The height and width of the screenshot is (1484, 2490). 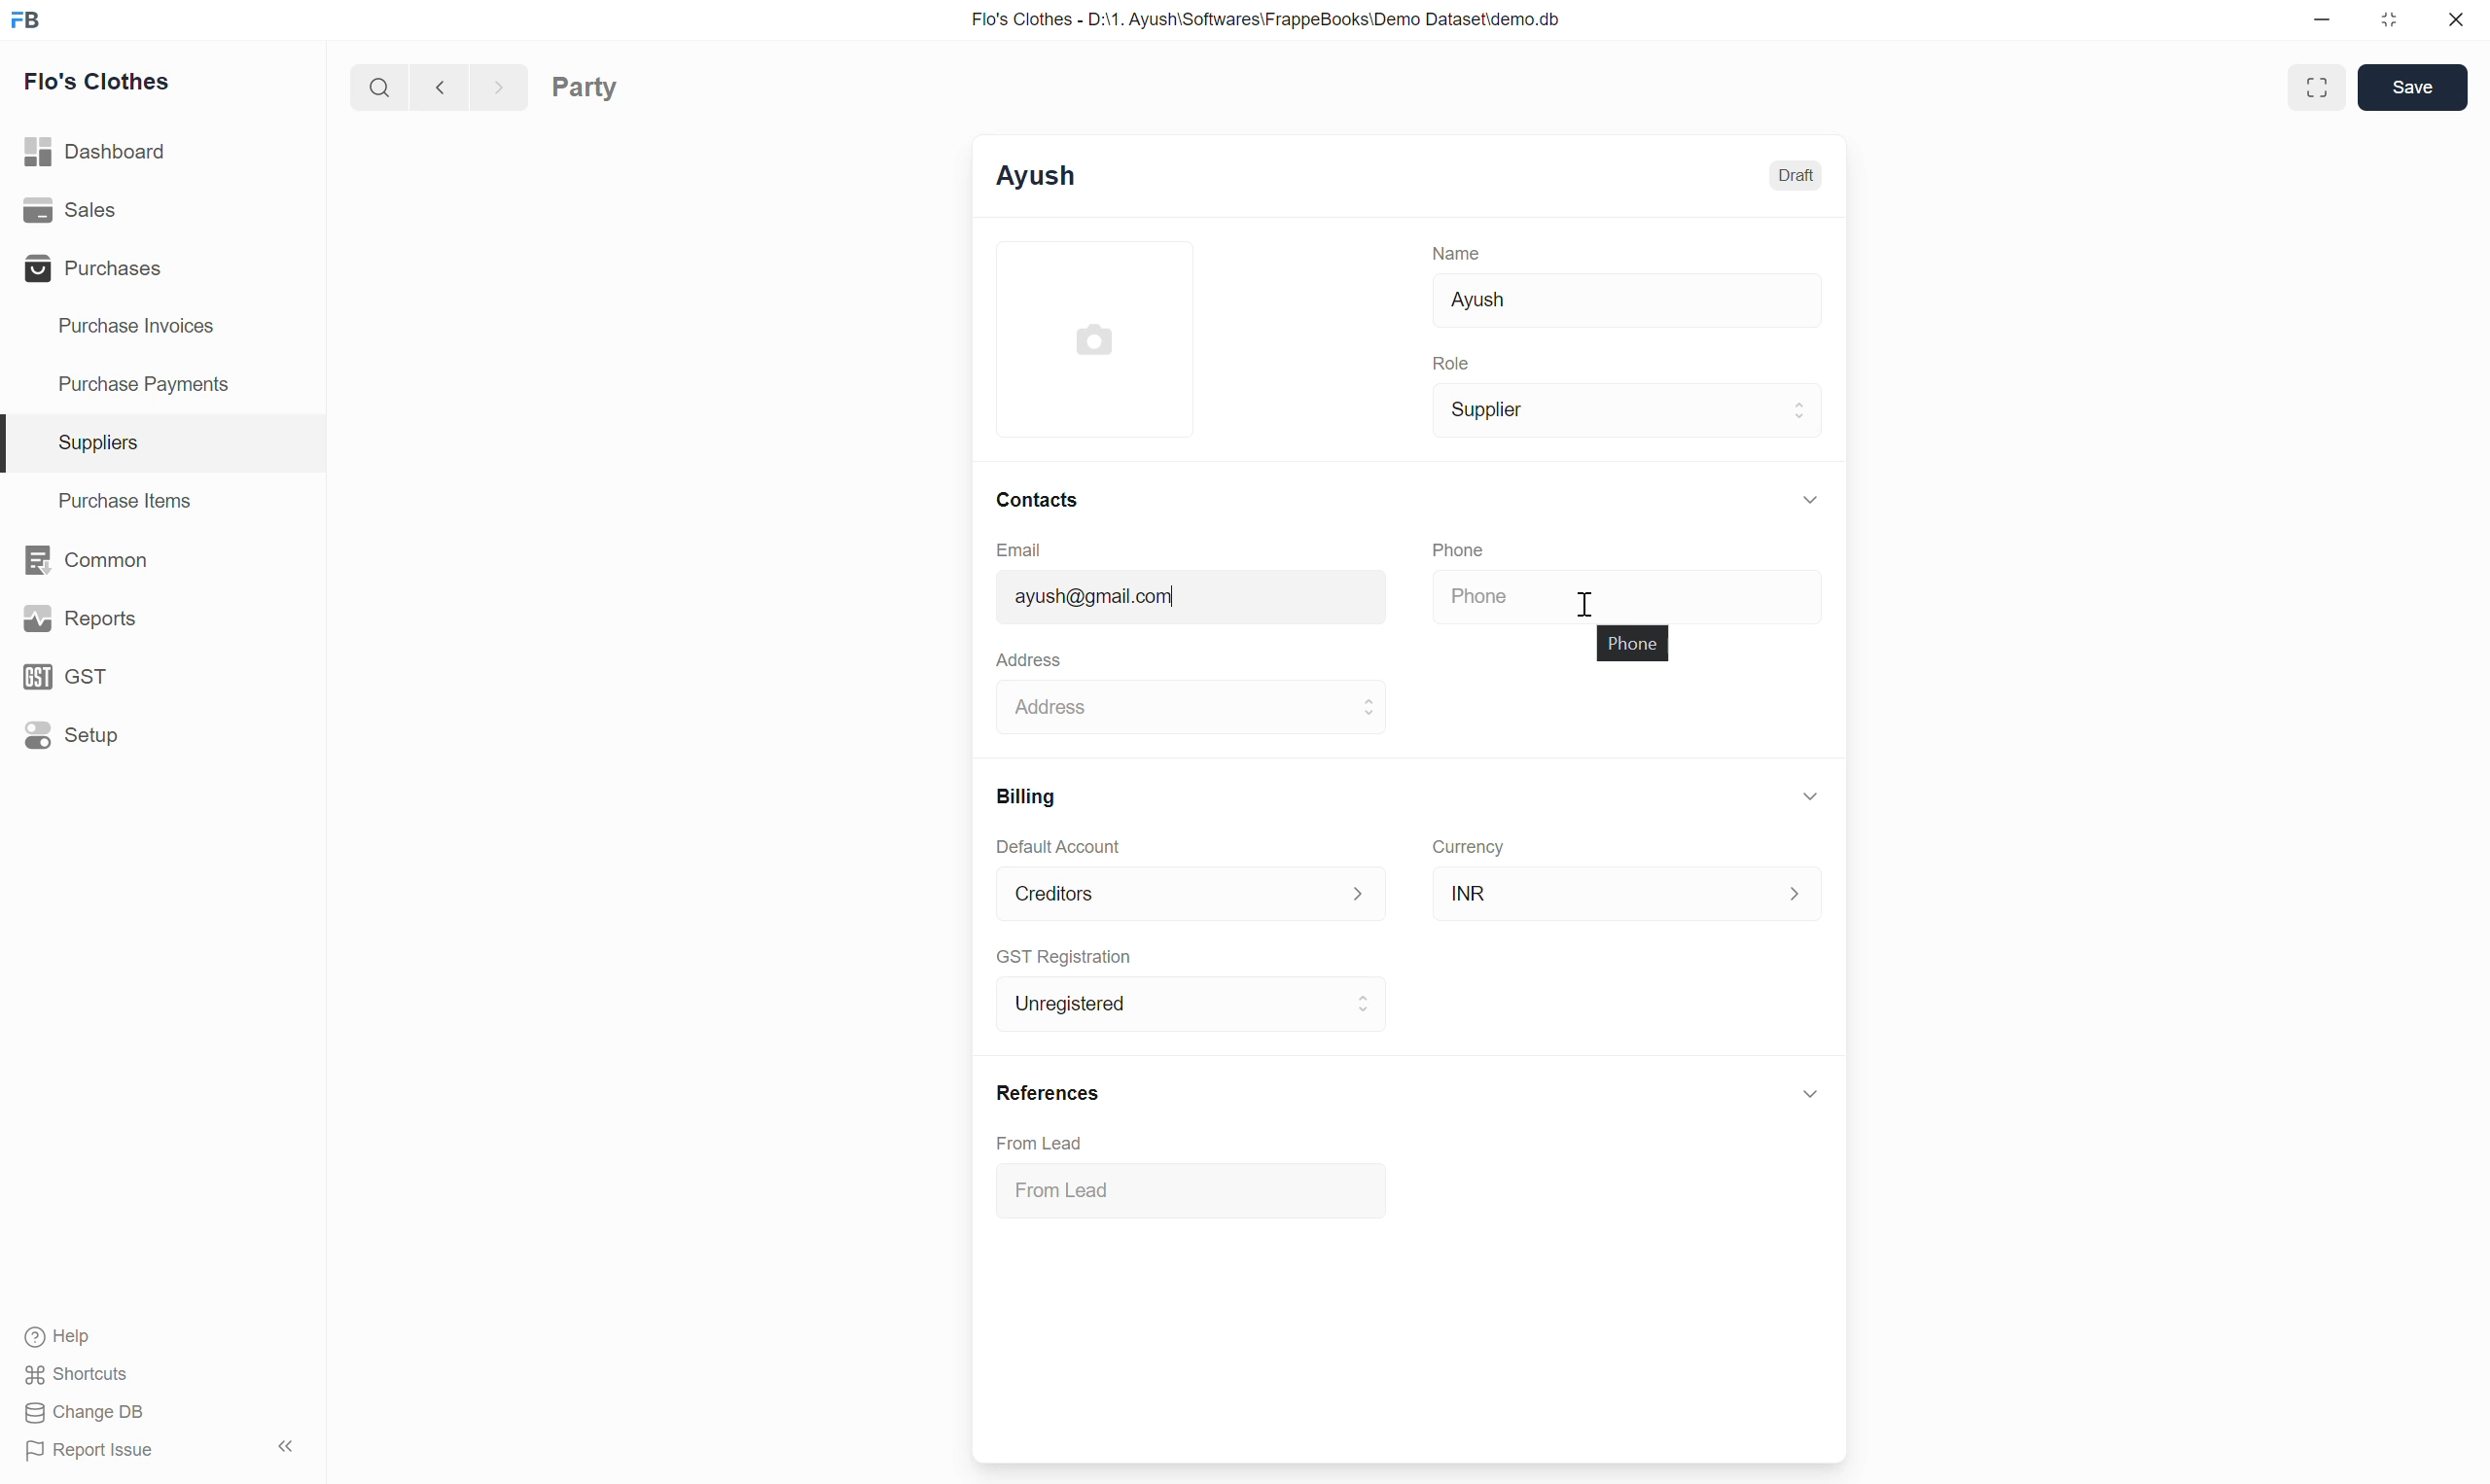 I want to click on Currency, so click(x=1469, y=848).